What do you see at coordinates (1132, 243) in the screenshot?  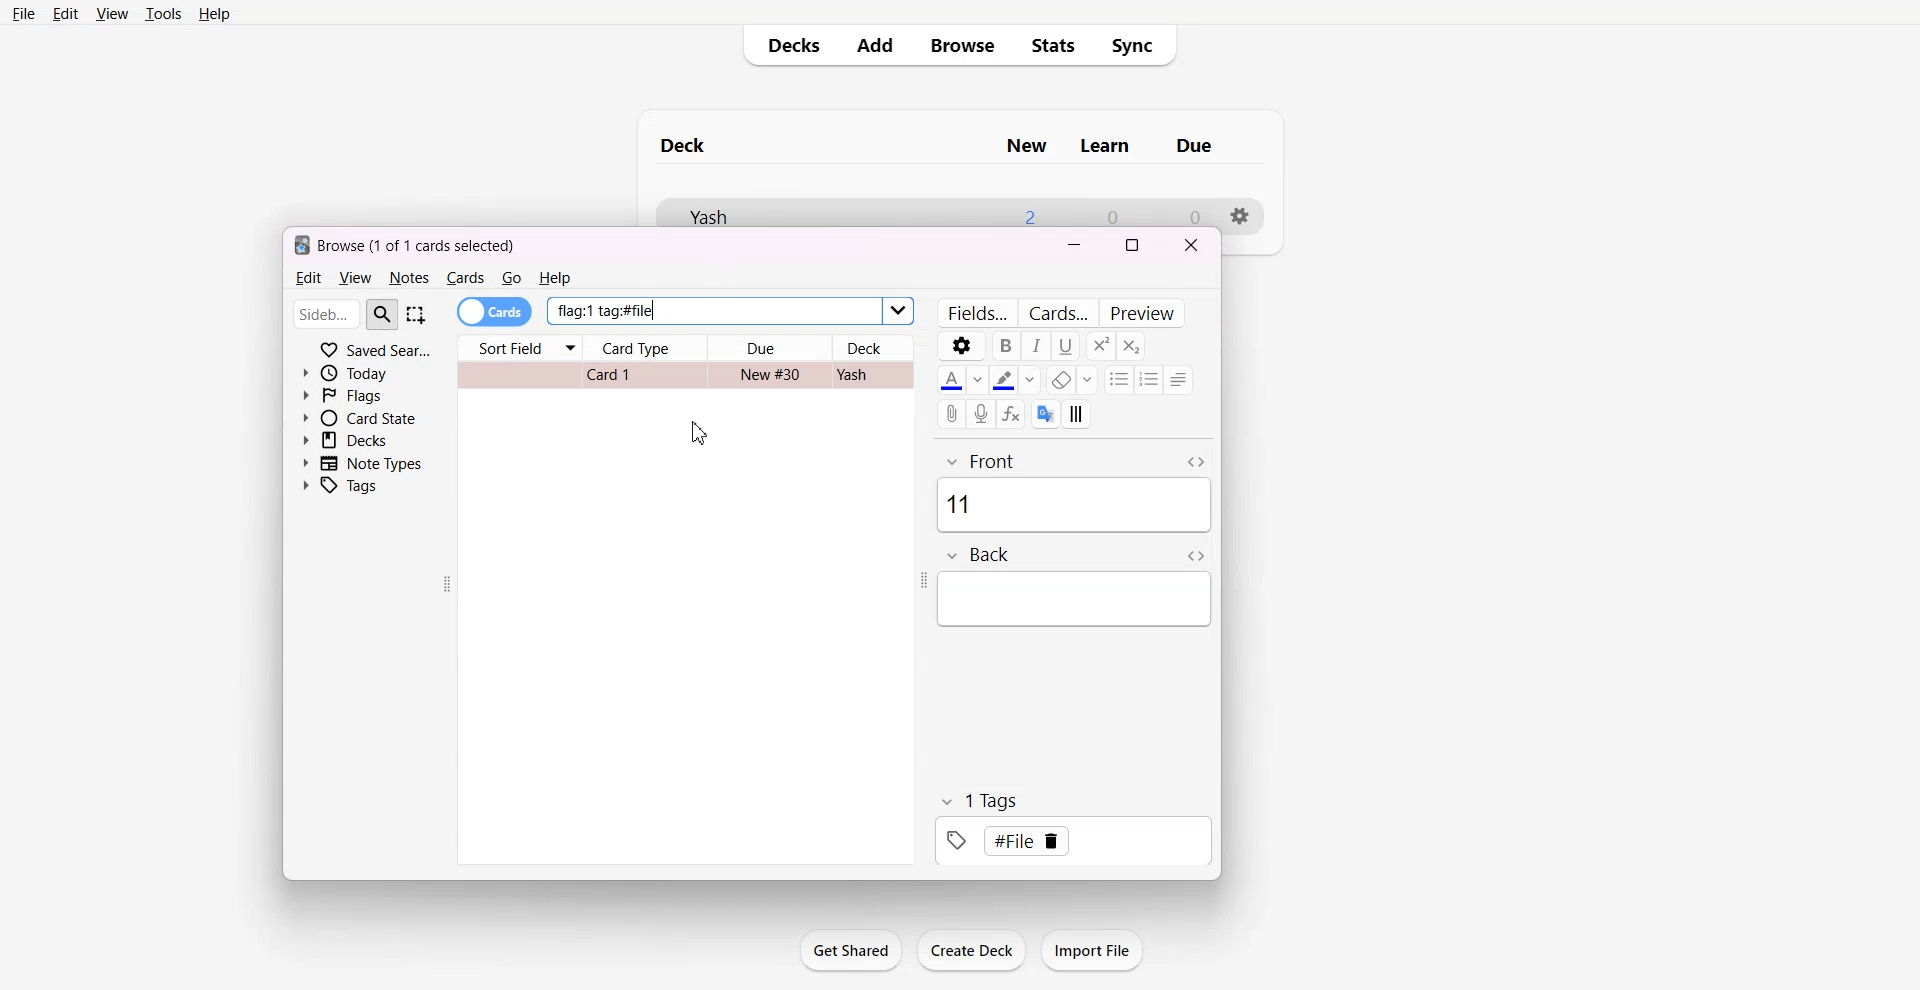 I see `Maximize` at bounding box center [1132, 243].